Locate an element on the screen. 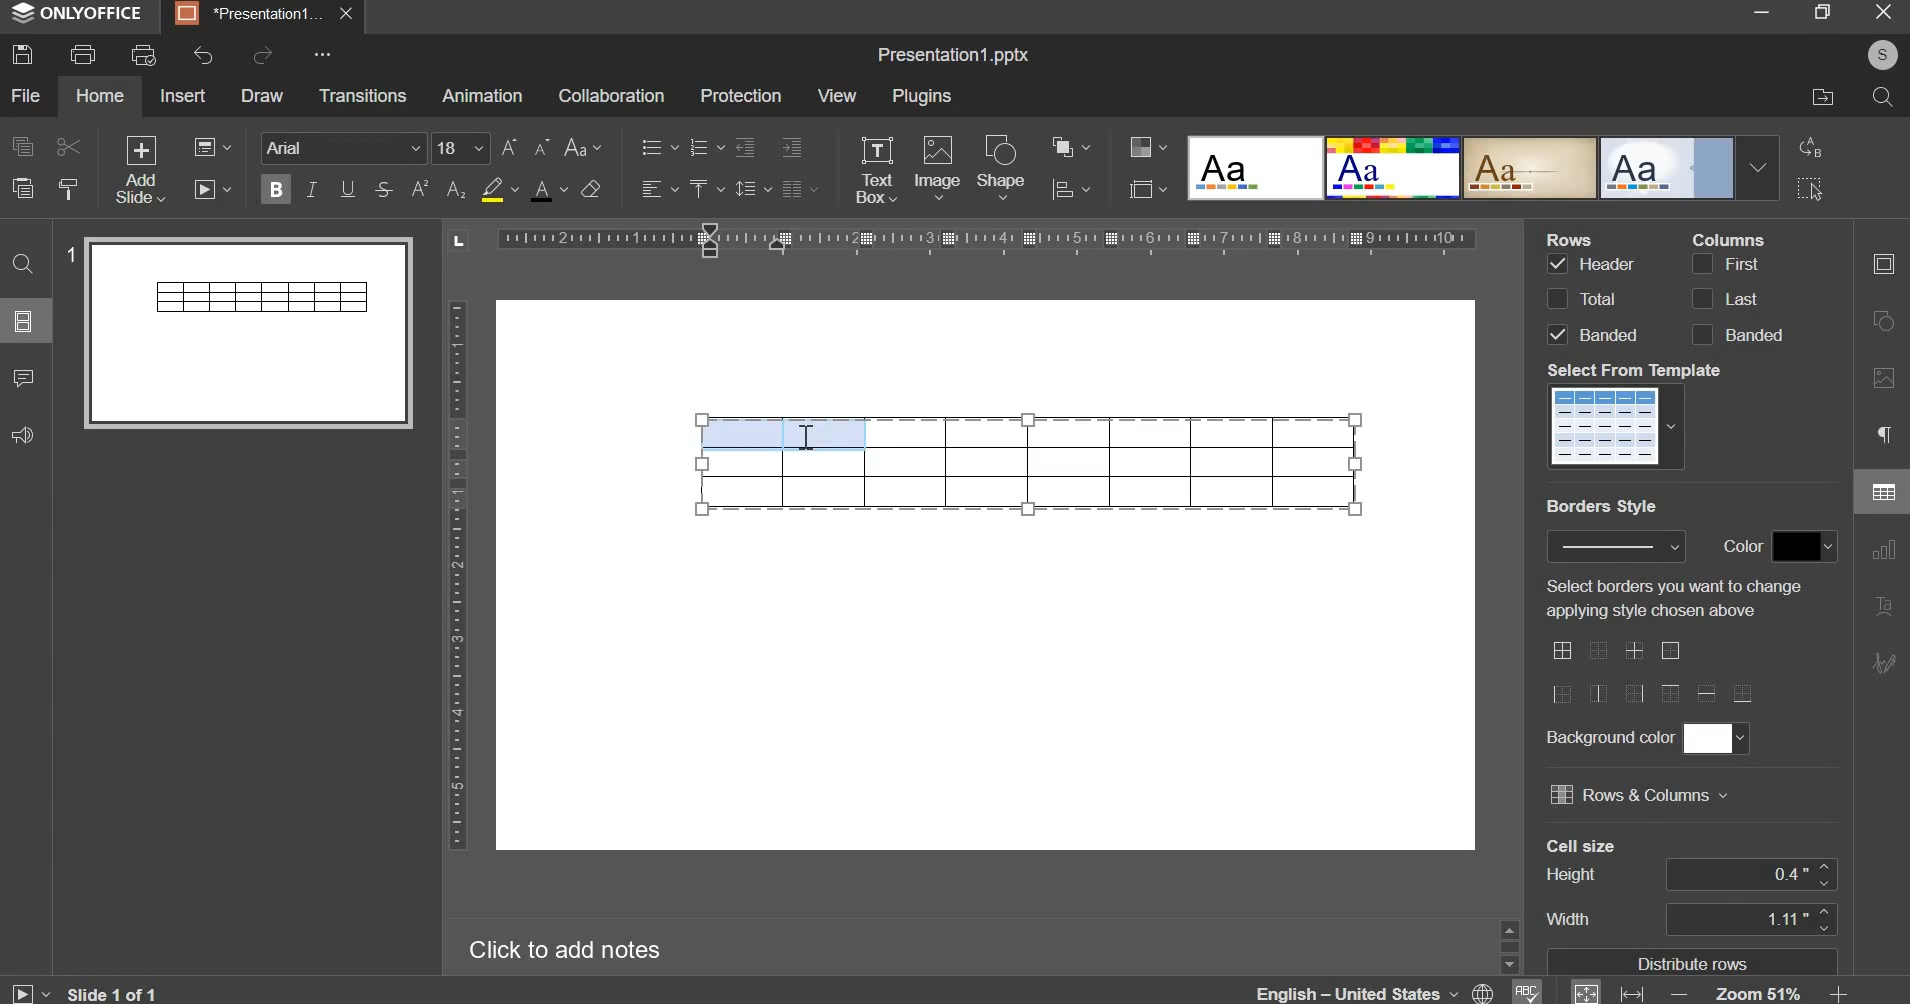 This screenshot has width=1910, height=1004. vertical scale is located at coordinates (456, 575).